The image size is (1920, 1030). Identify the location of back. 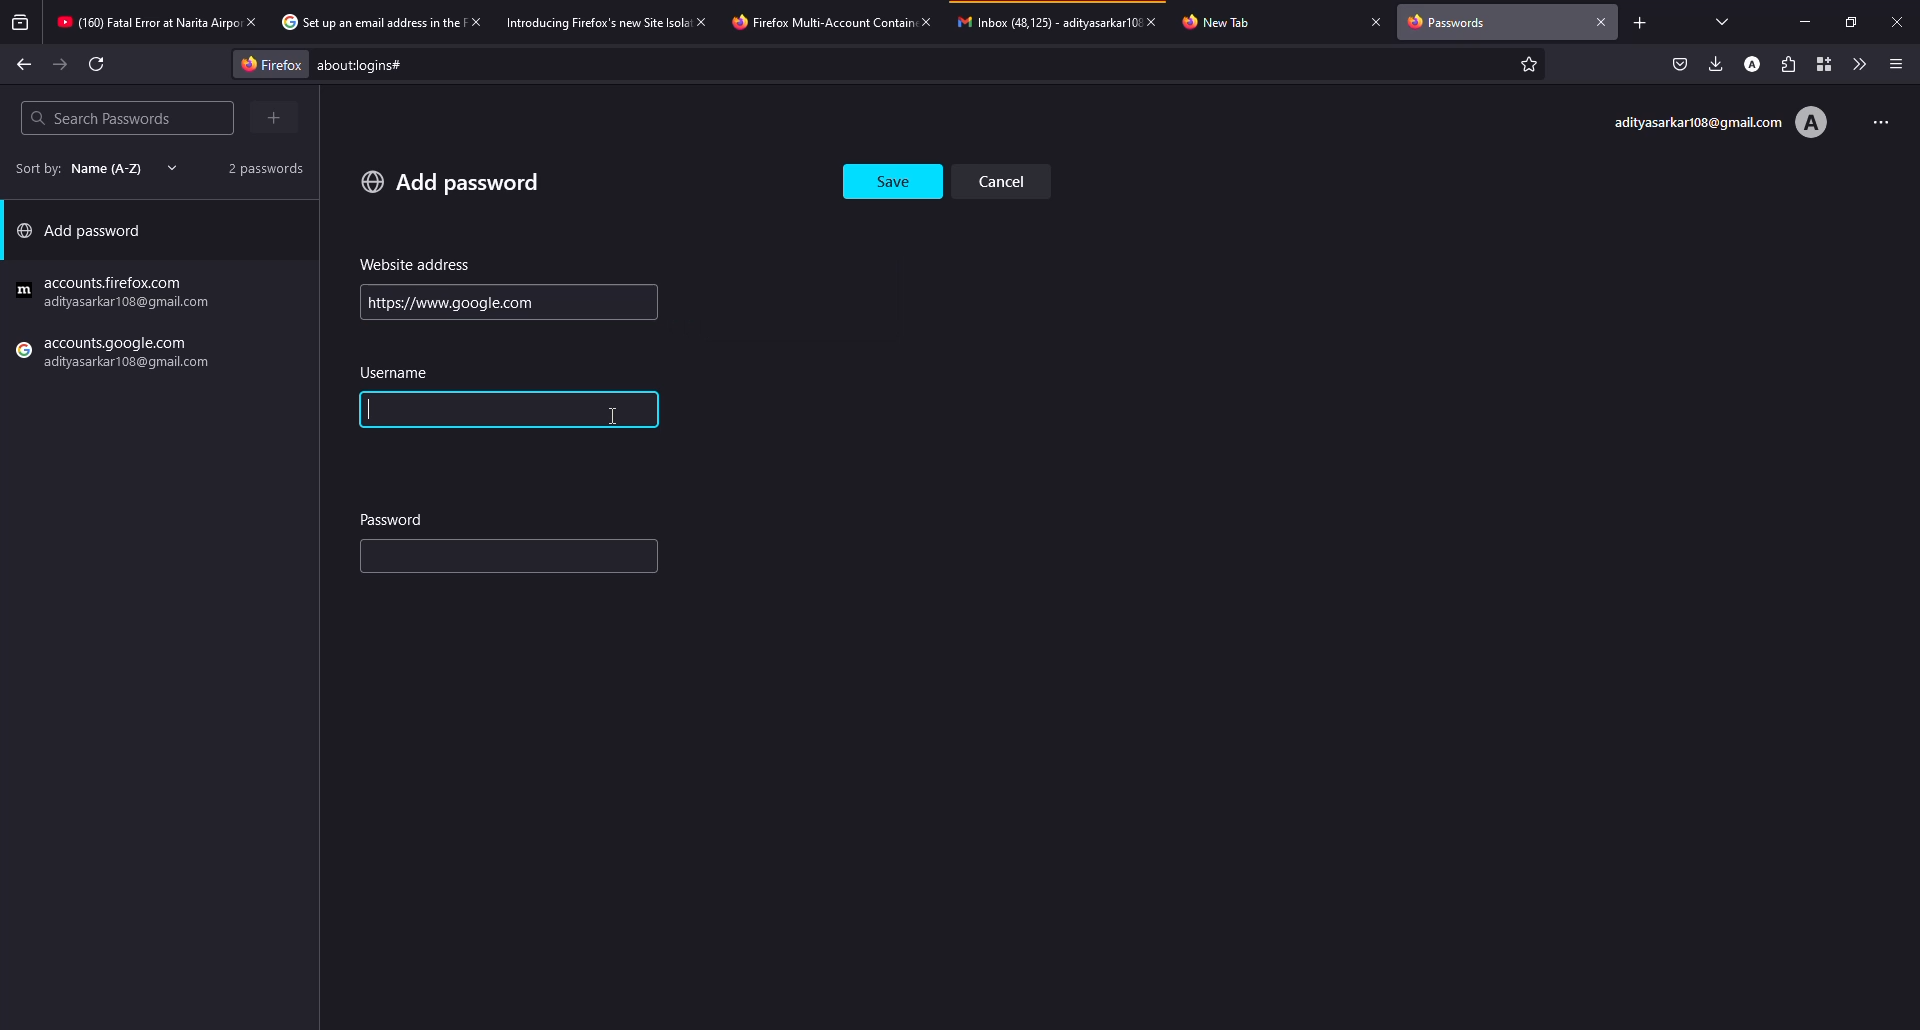
(24, 63).